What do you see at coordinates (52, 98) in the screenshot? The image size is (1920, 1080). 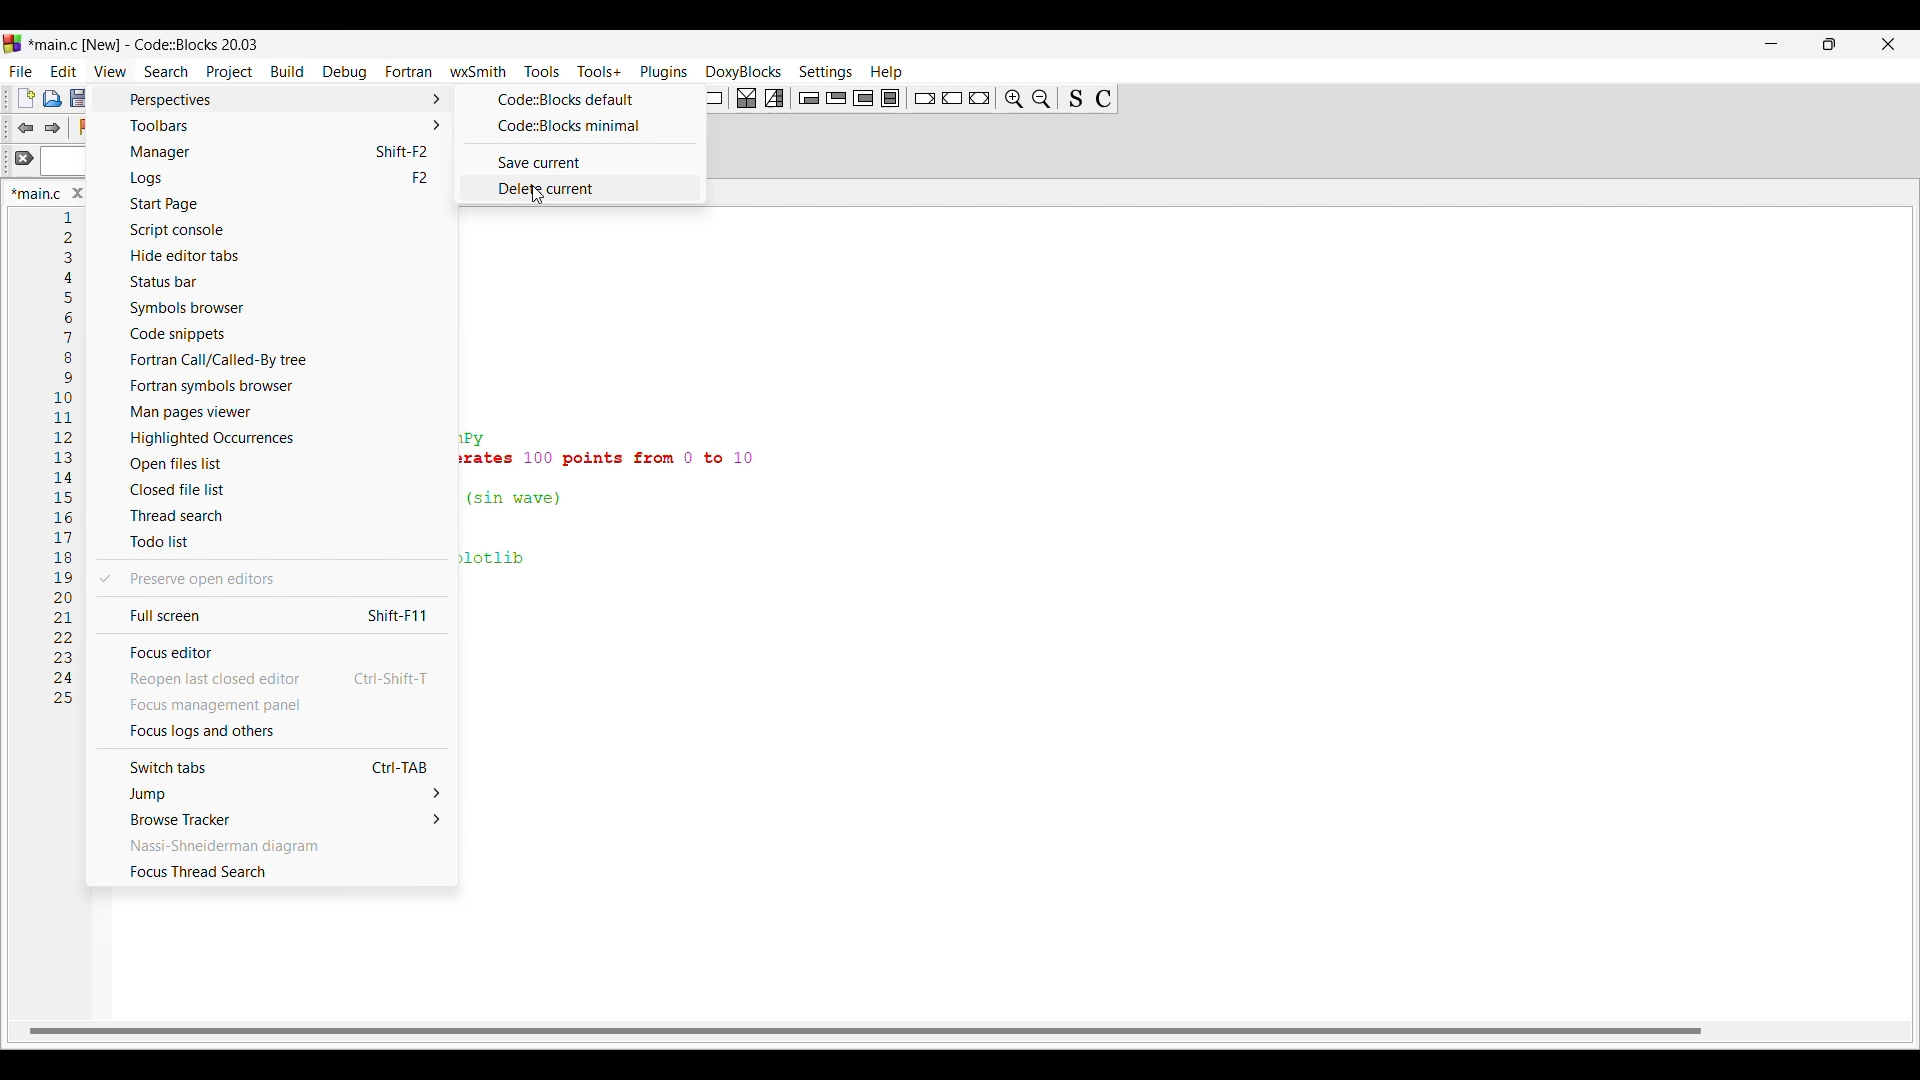 I see `Open` at bounding box center [52, 98].